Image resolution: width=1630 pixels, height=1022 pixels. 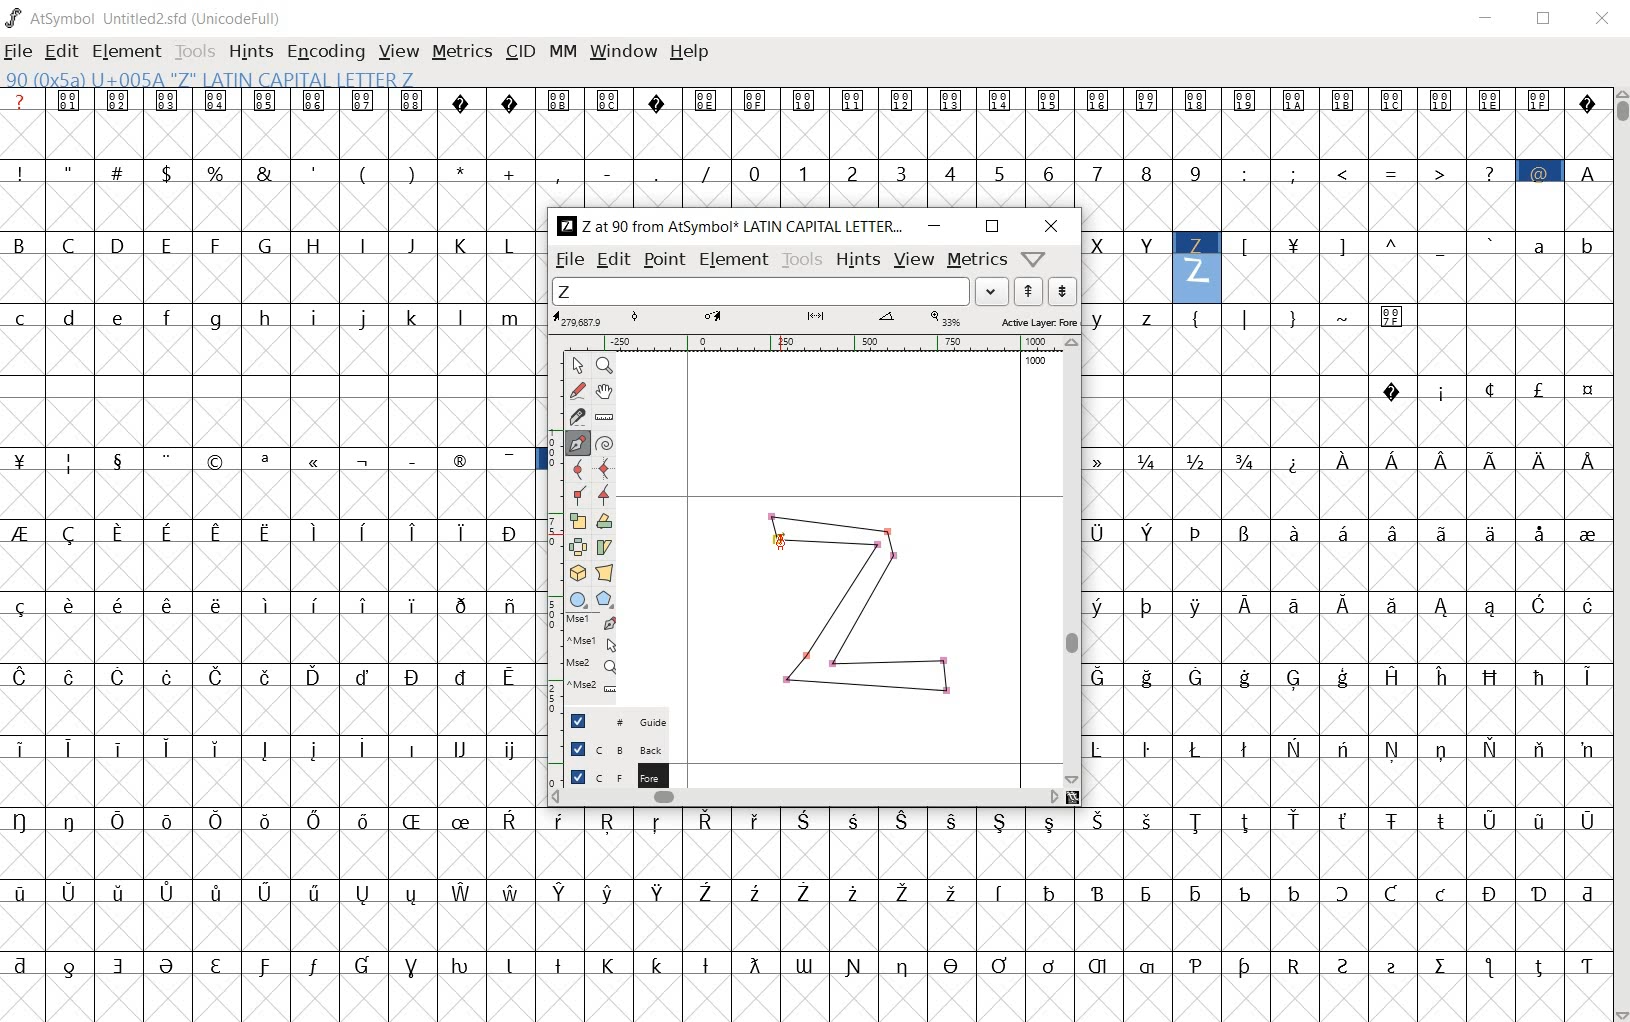 I want to click on Background, so click(x=609, y=748).